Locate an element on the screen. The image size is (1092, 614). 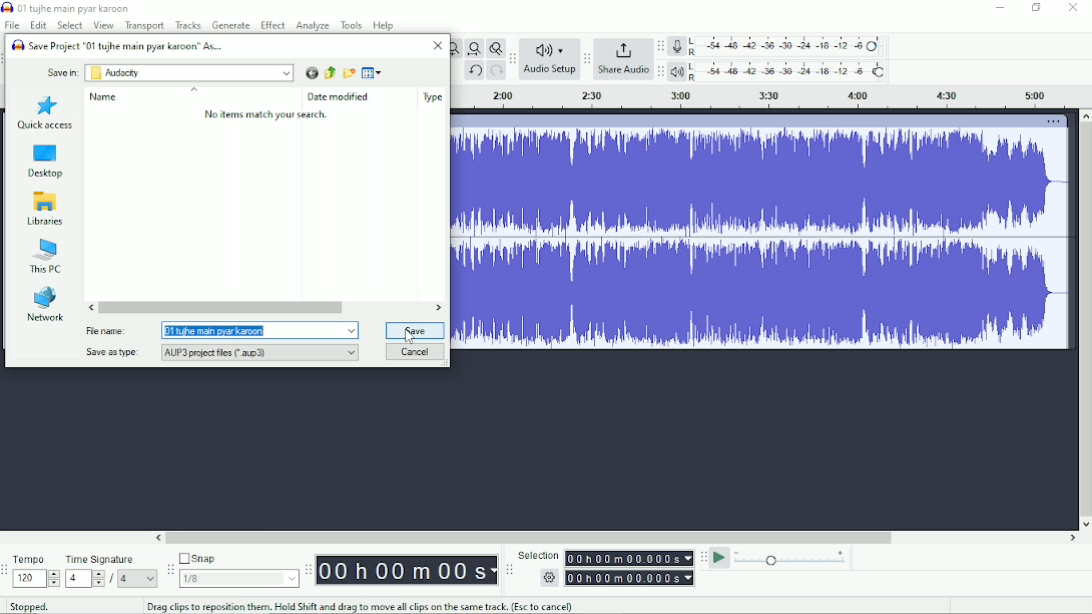
Audacity playback meter toolbar is located at coordinates (662, 71).